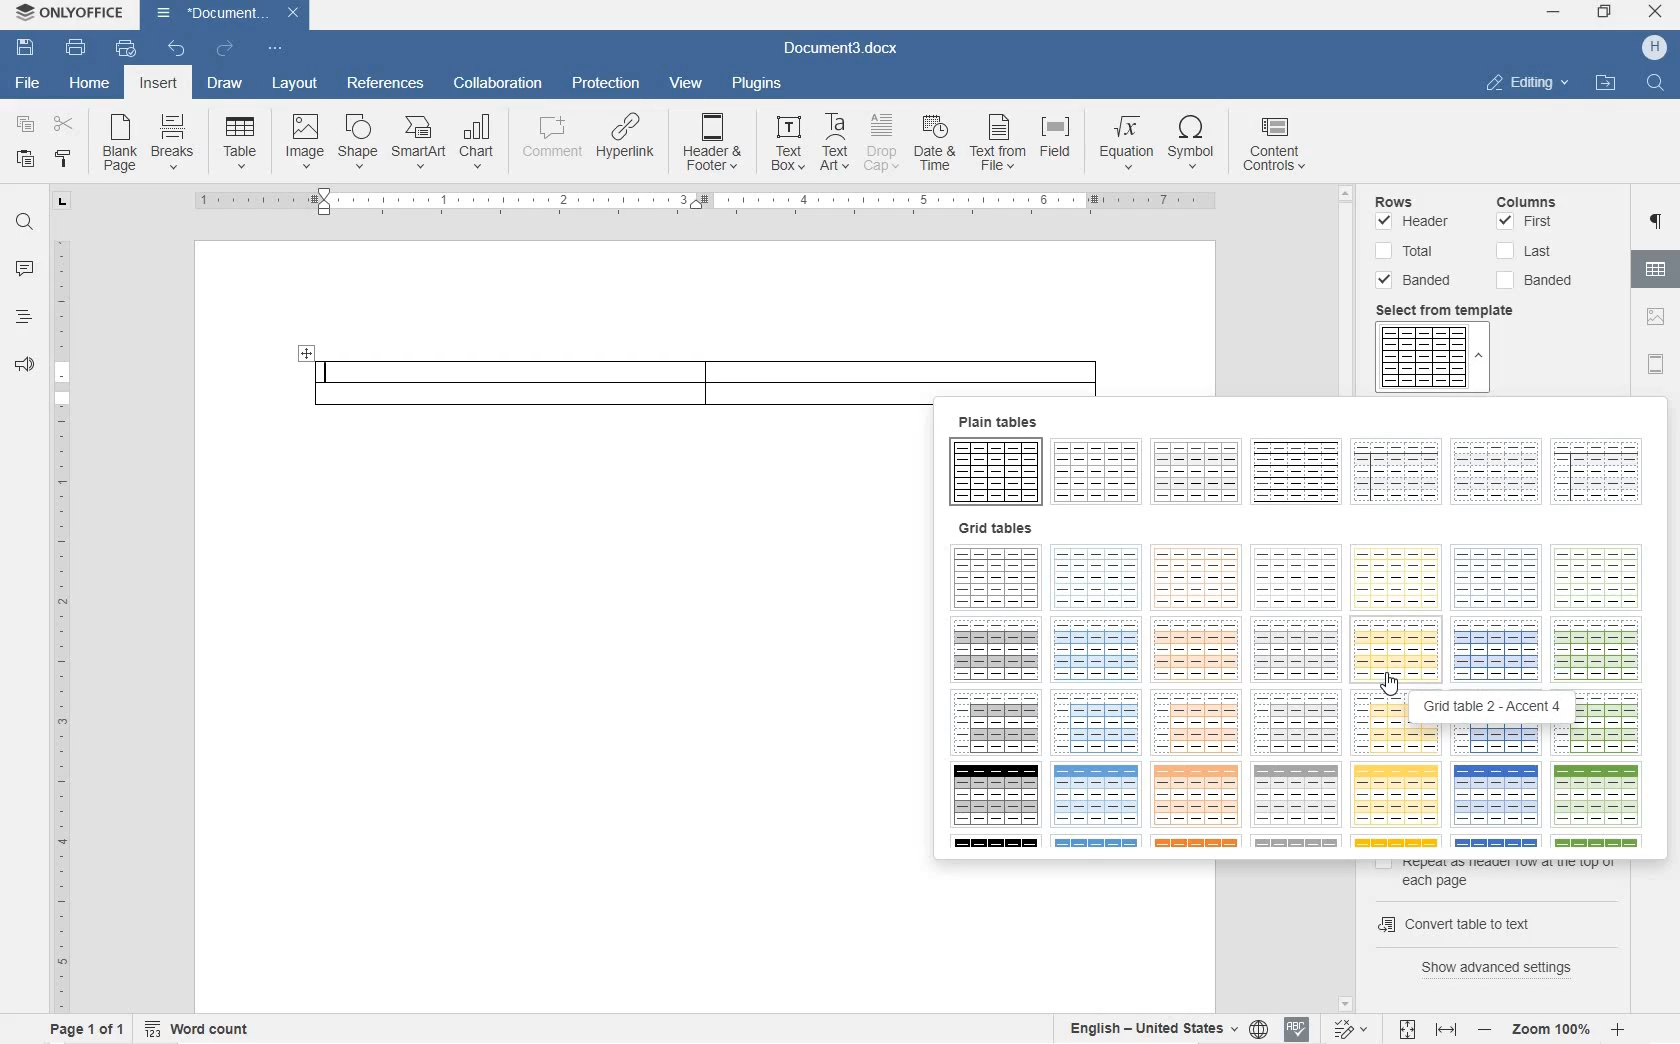 The image size is (1680, 1044). I want to click on RULER, so click(59, 621).